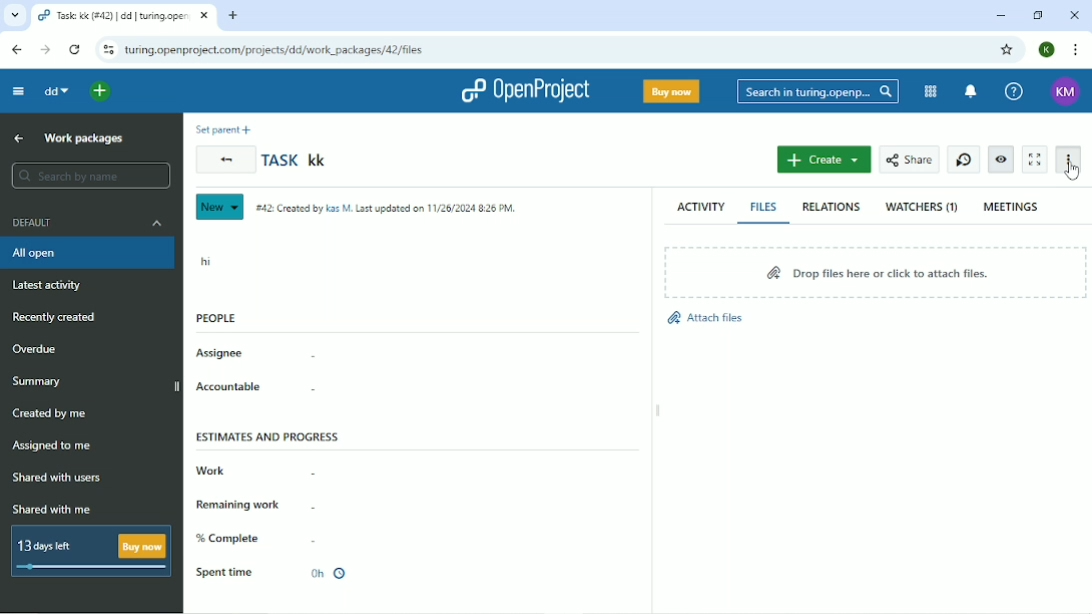 The image size is (1092, 614). I want to click on , so click(100, 91).